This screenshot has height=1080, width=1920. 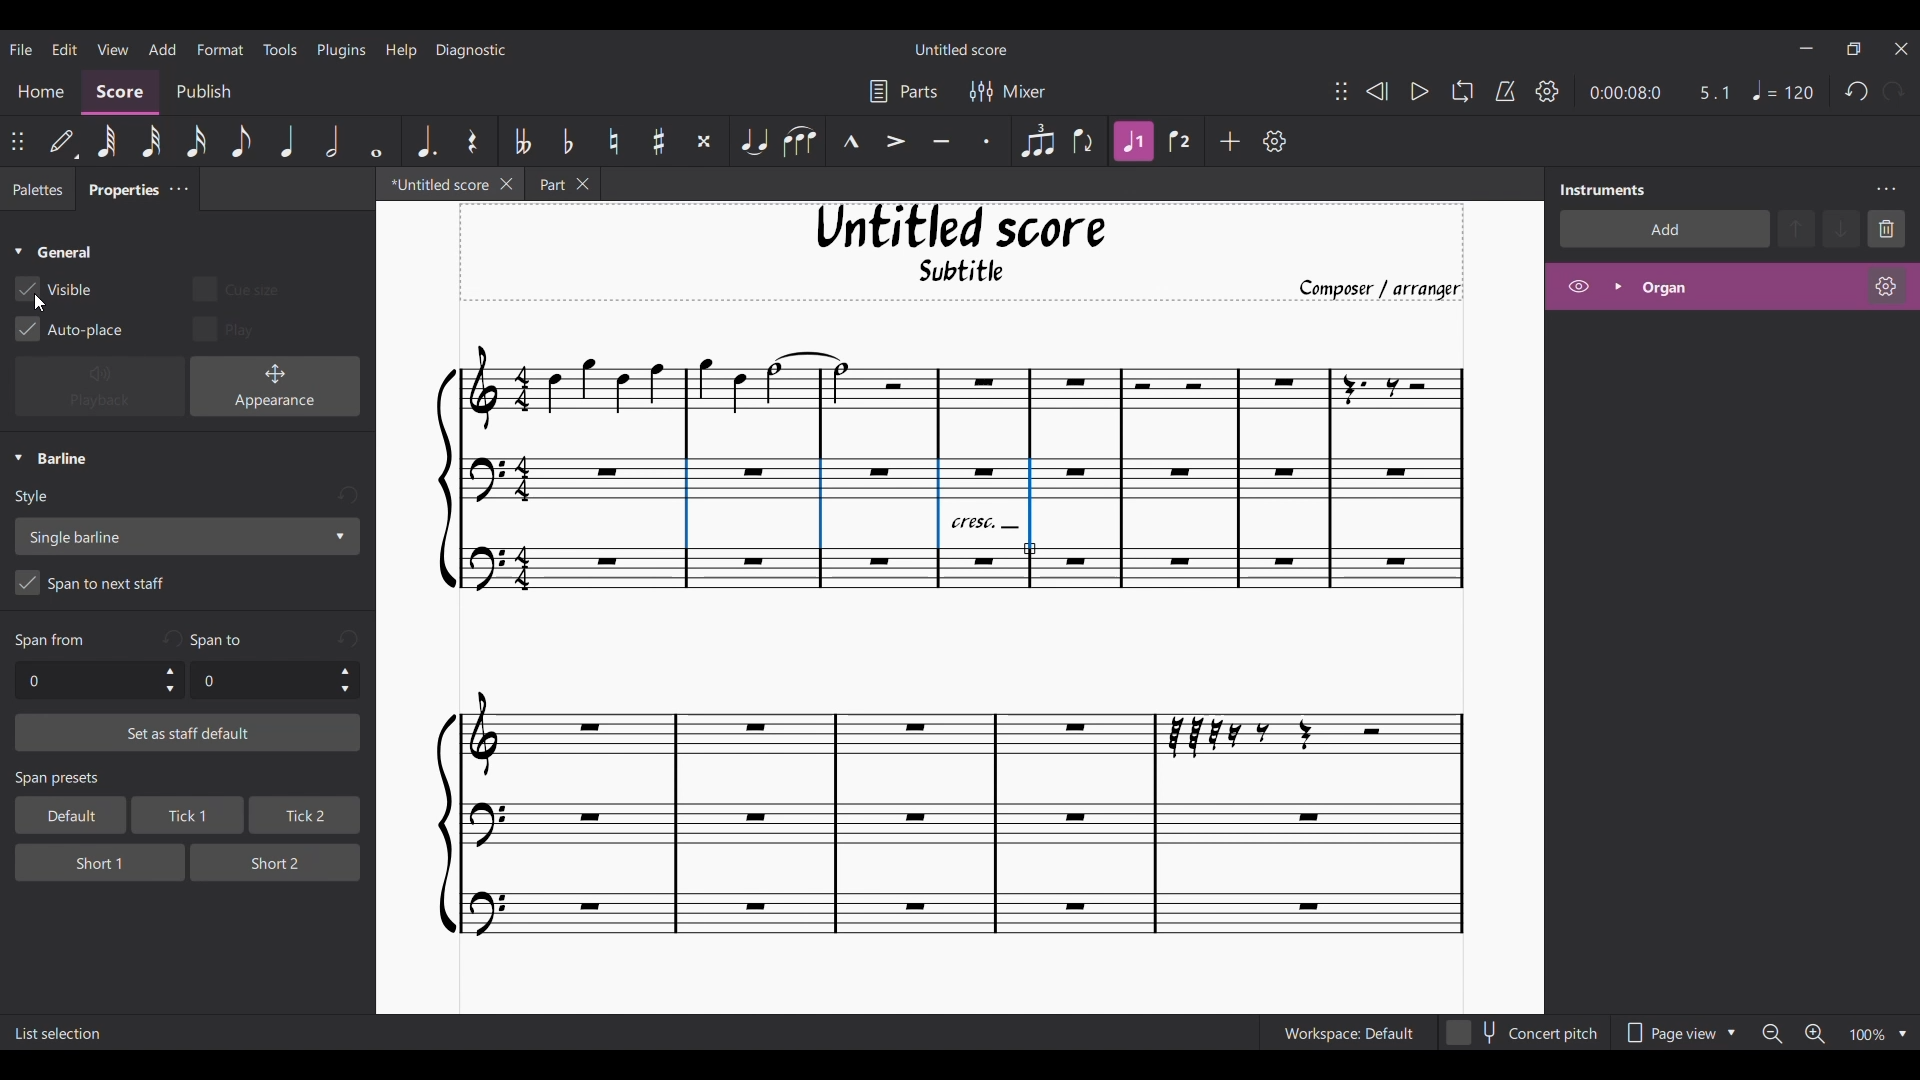 What do you see at coordinates (70, 329) in the screenshot?
I see `Toggle for Auto-place` at bounding box center [70, 329].